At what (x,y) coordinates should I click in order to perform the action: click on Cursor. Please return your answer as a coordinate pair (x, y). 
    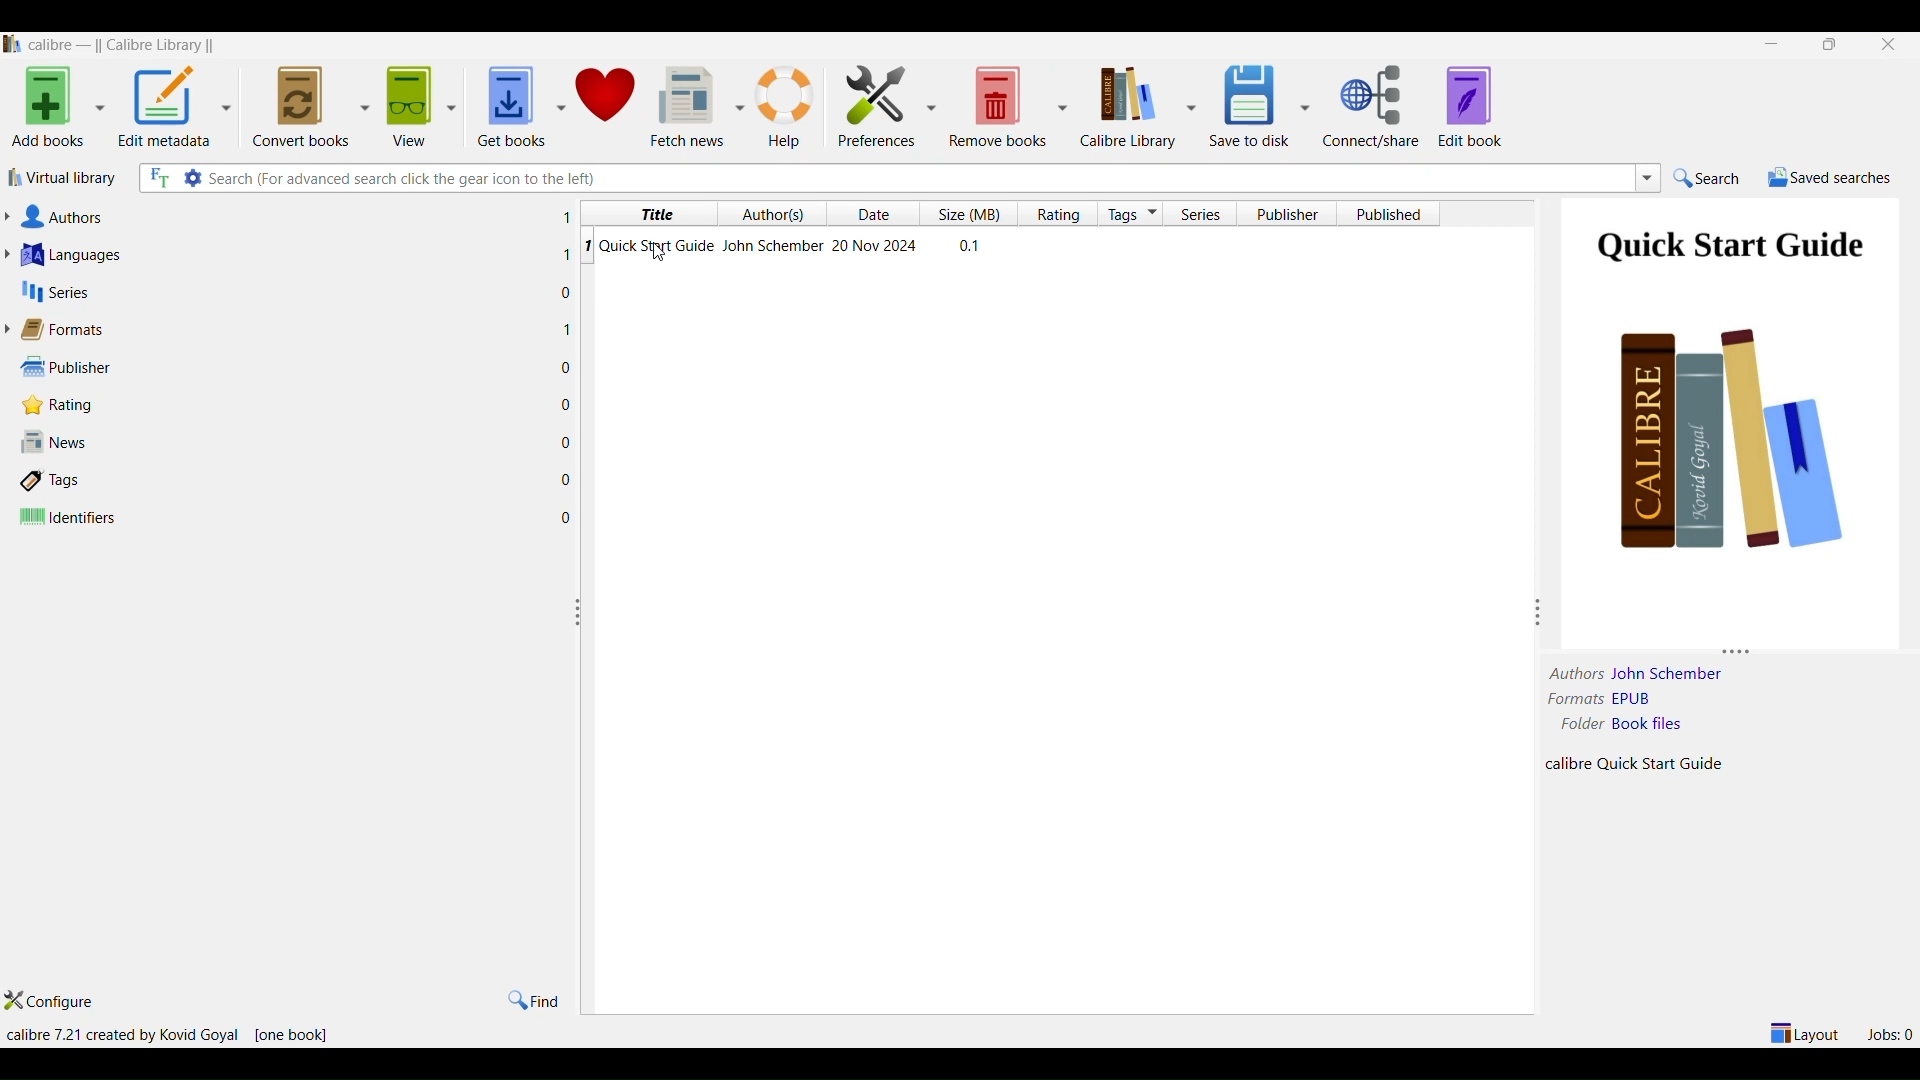
    Looking at the image, I should click on (660, 254).